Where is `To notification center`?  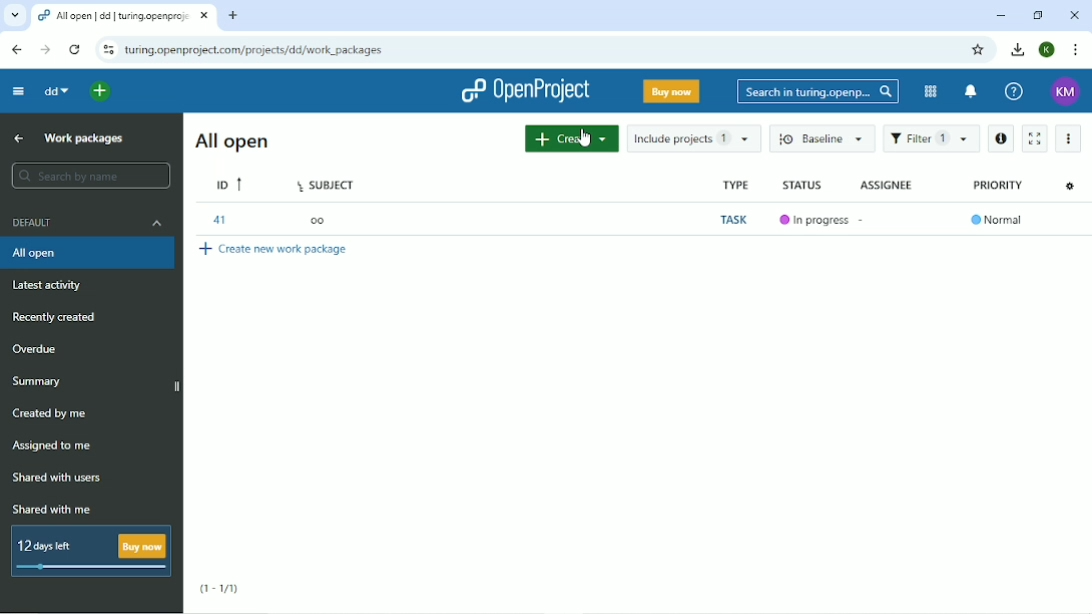
To notification center is located at coordinates (971, 91).